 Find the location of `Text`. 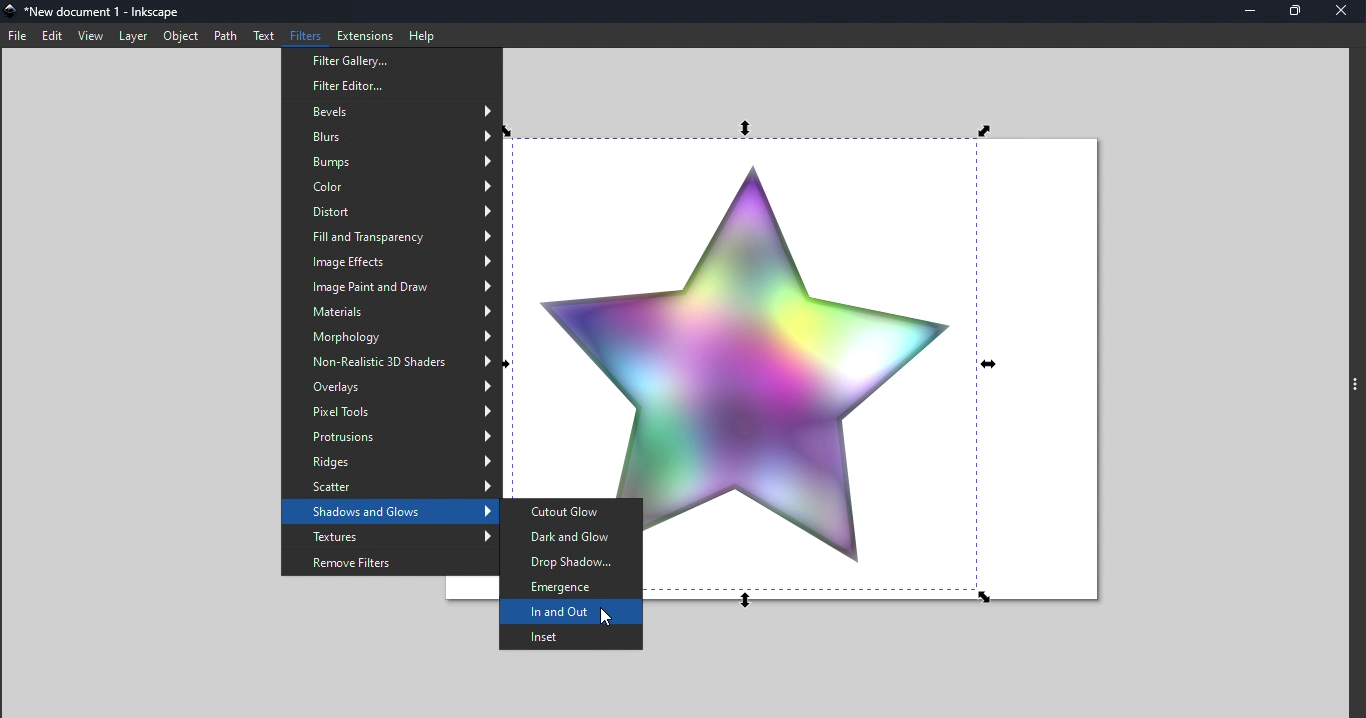

Text is located at coordinates (266, 37).